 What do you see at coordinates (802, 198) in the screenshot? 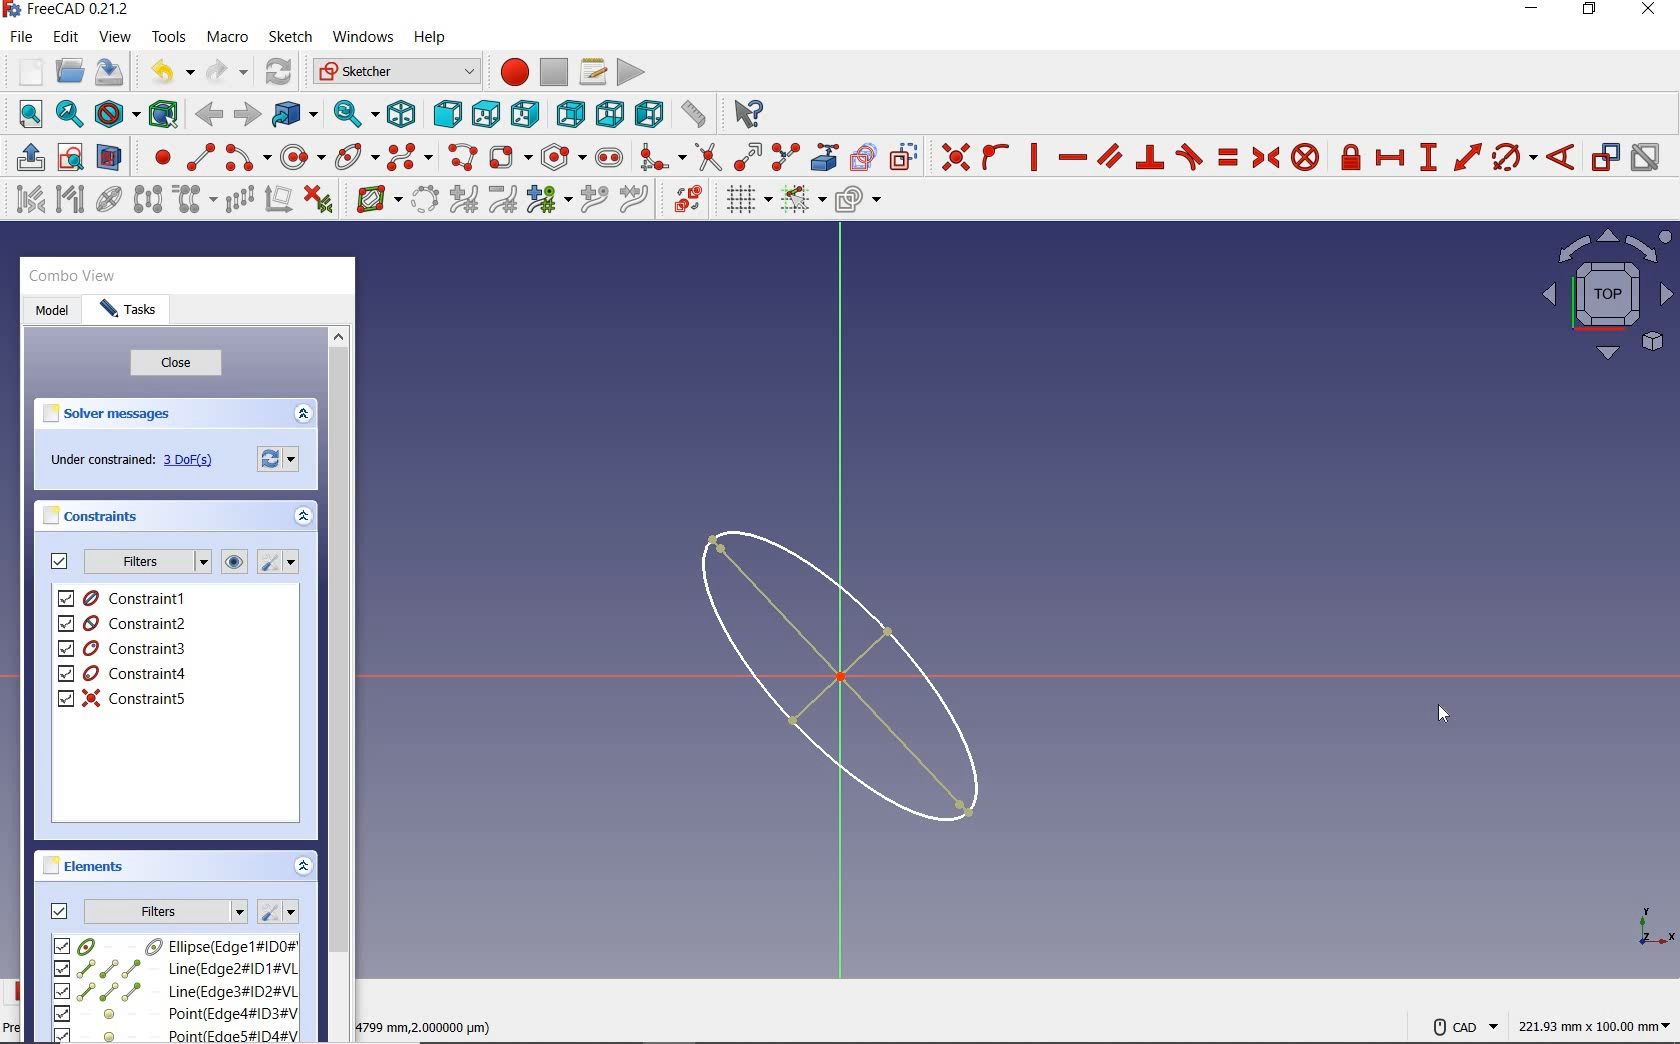
I see `toggle snap` at bounding box center [802, 198].